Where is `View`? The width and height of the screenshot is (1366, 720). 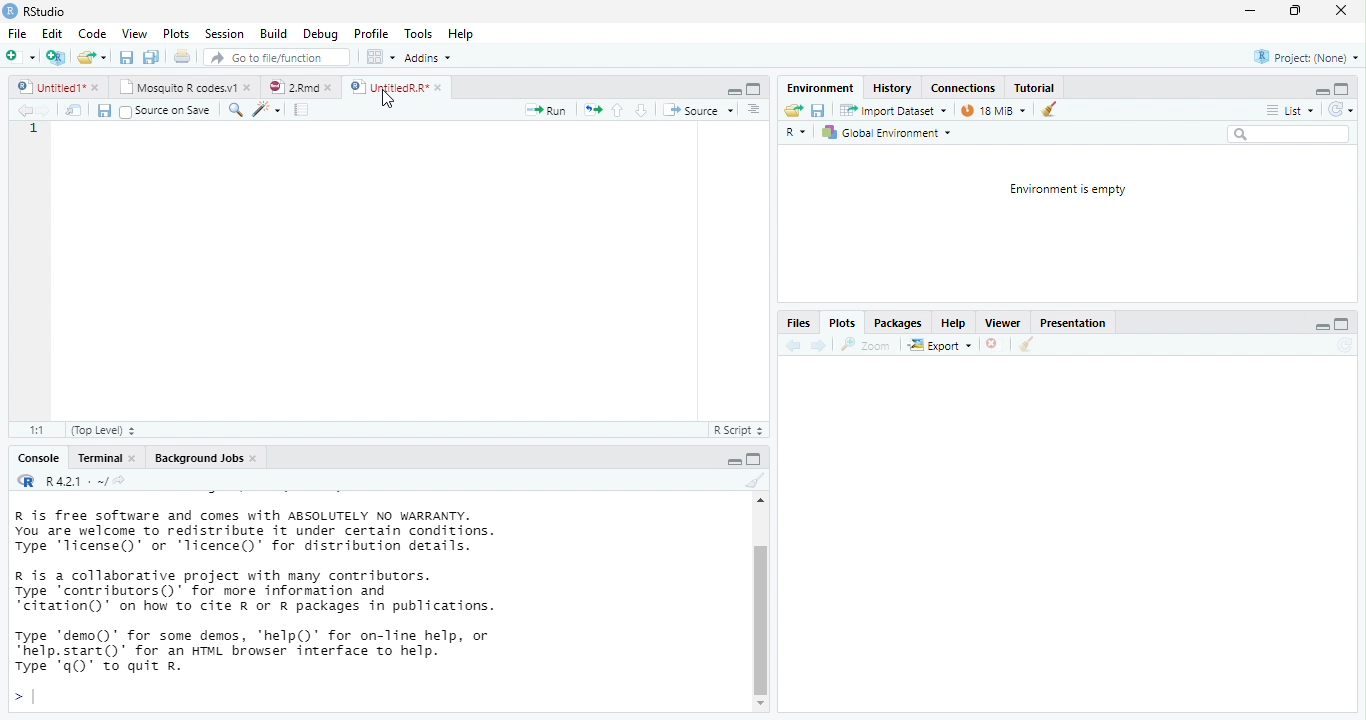
View is located at coordinates (133, 33).